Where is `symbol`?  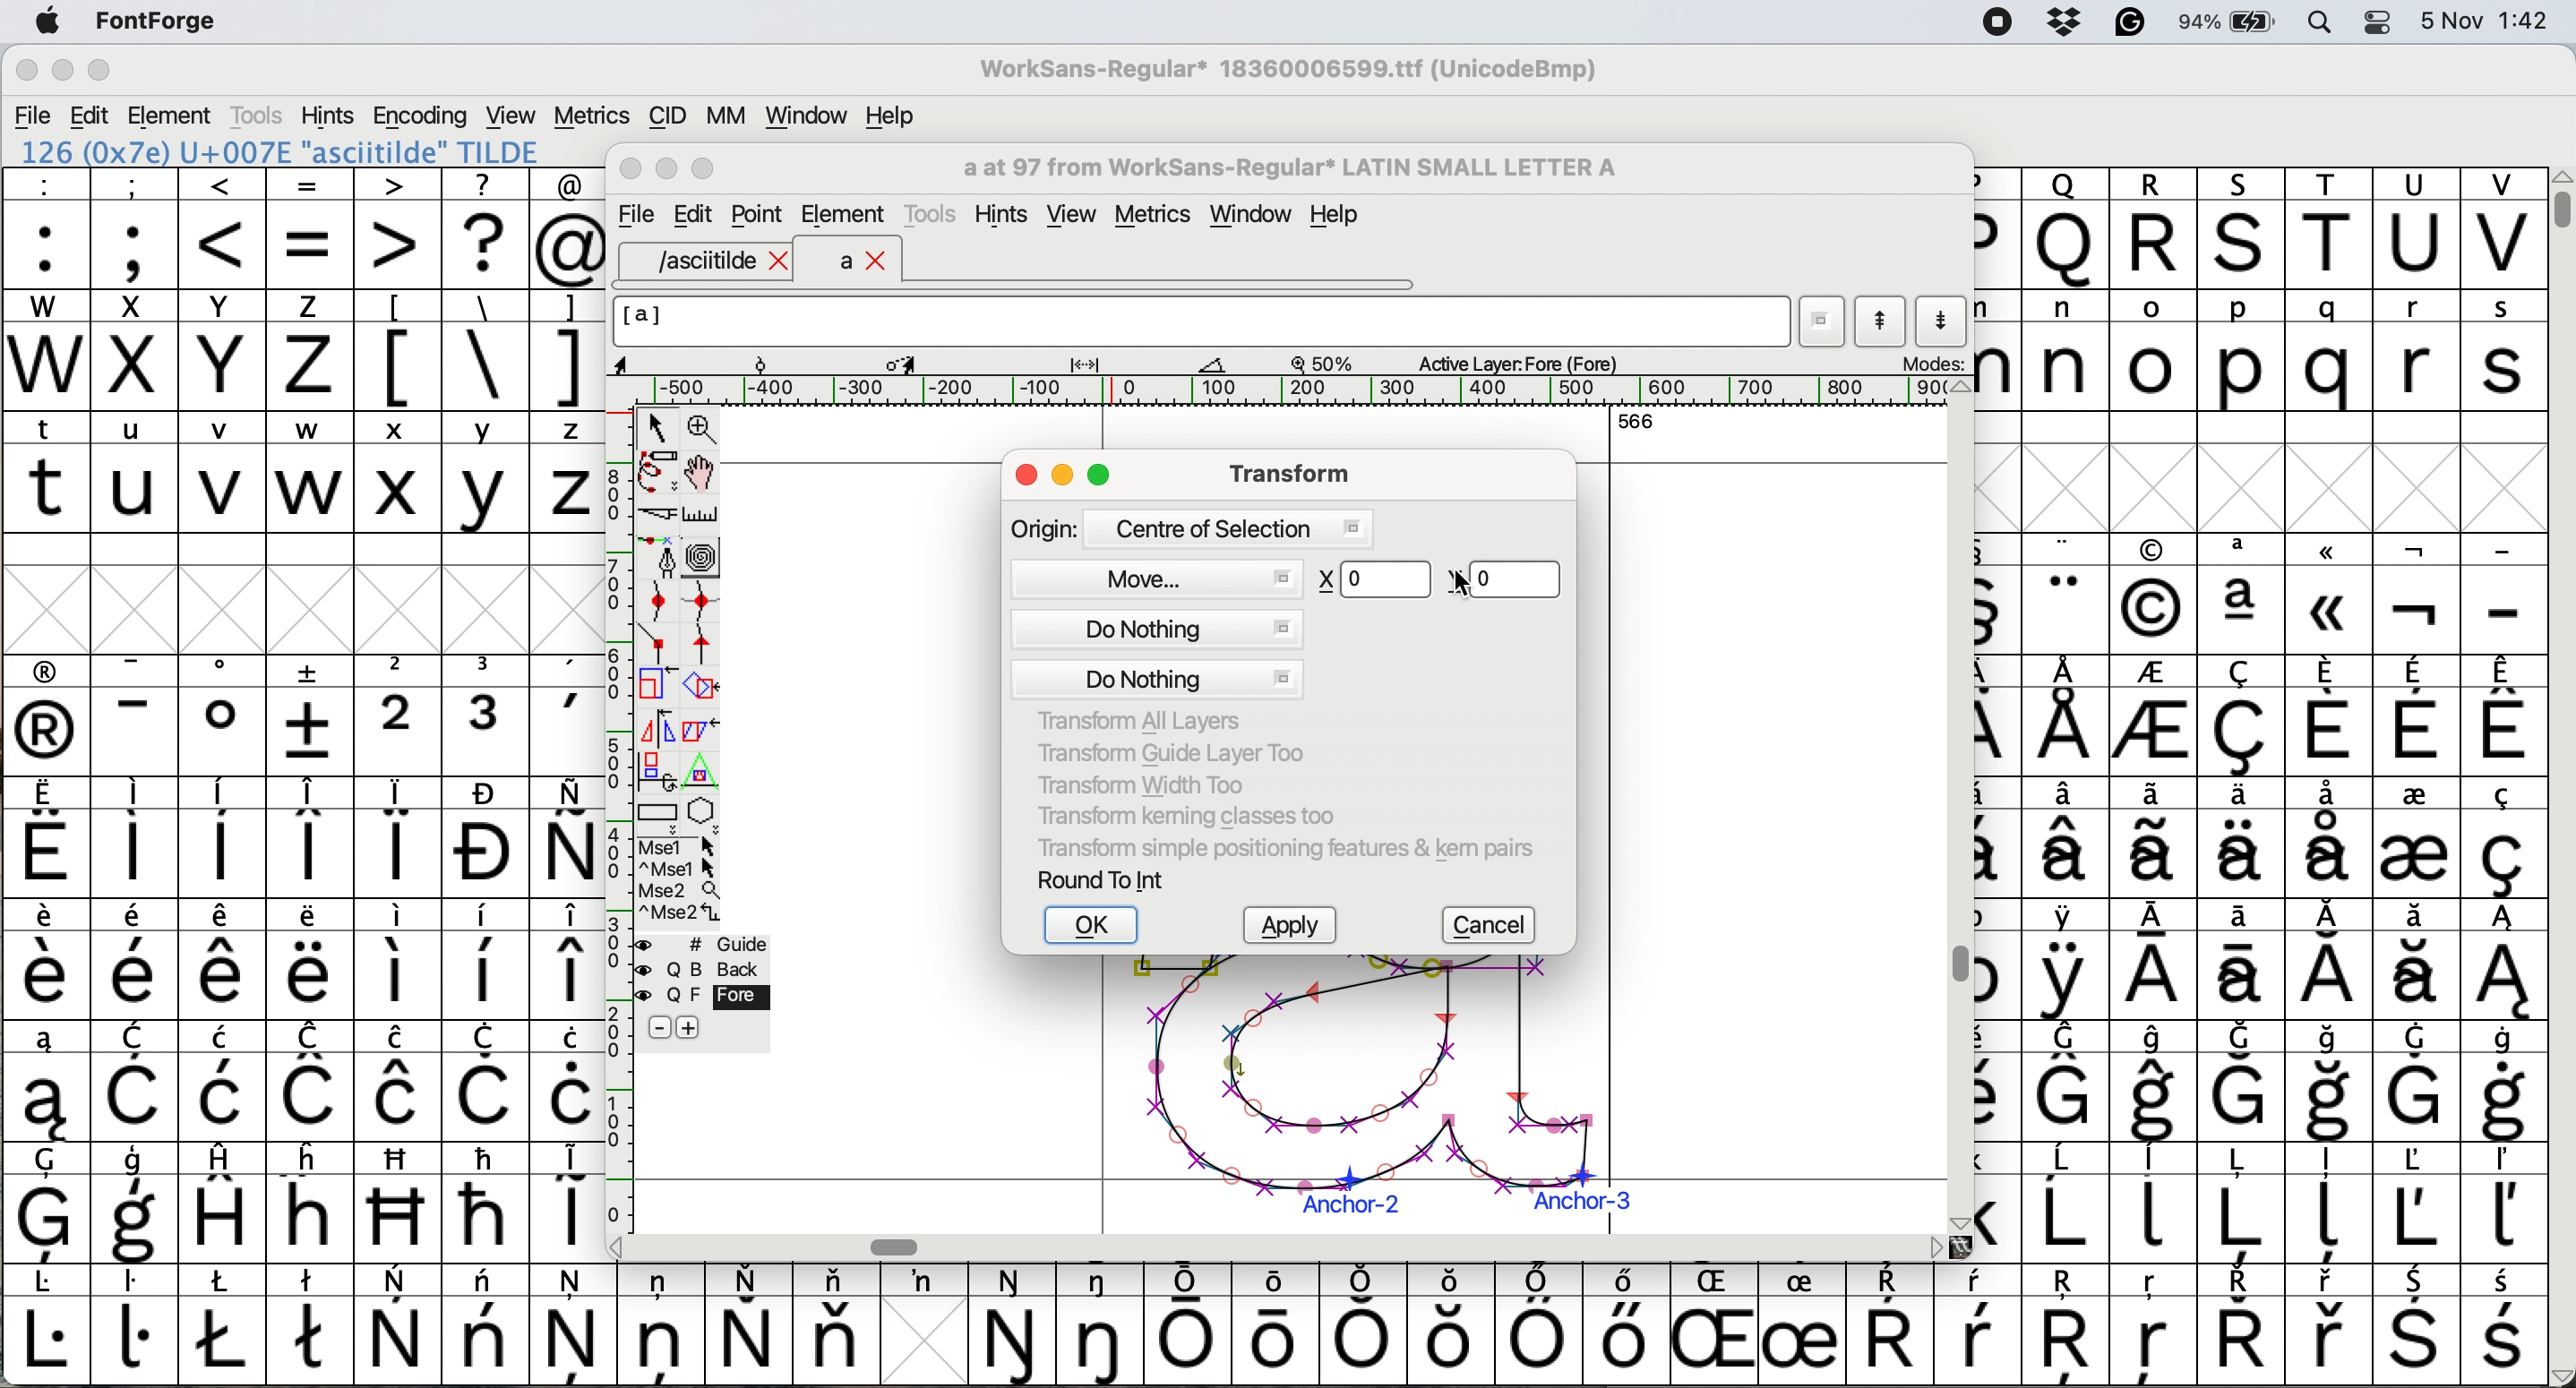
symbol is located at coordinates (1978, 1325).